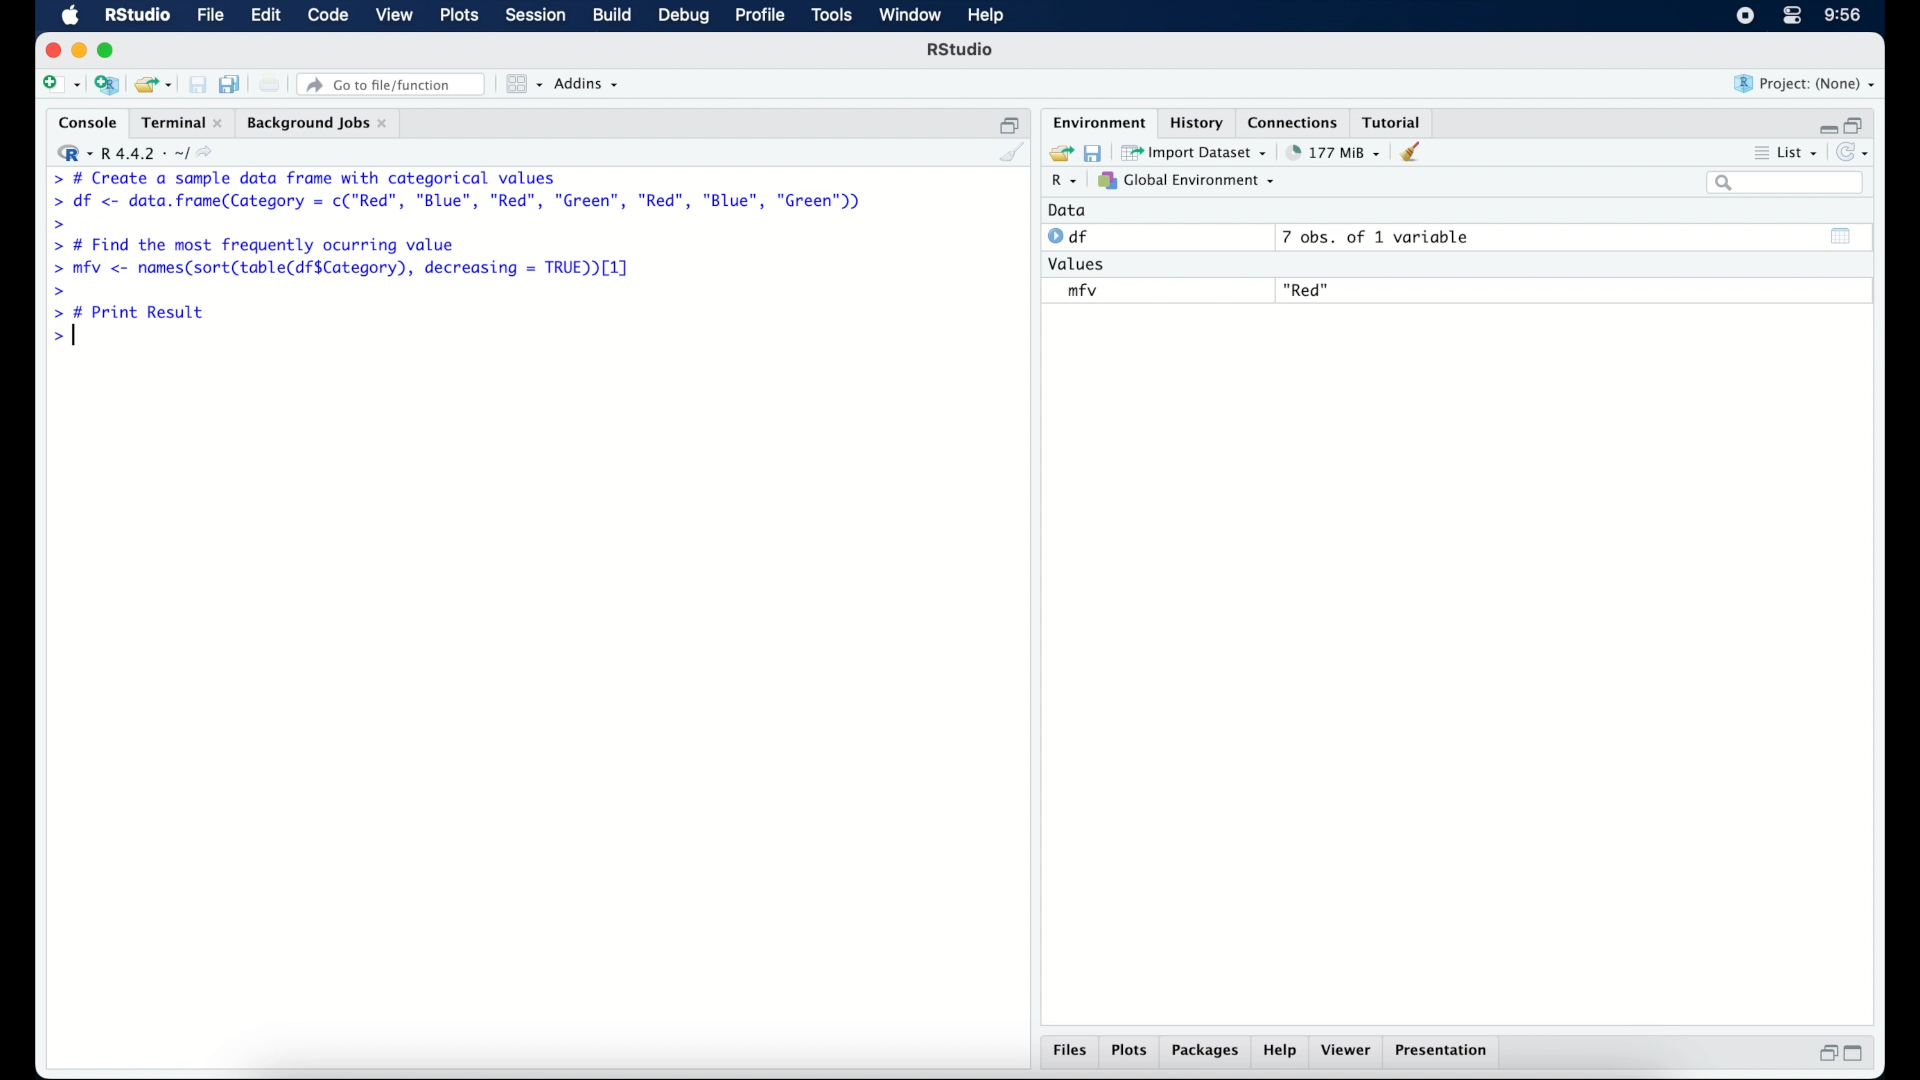 This screenshot has width=1920, height=1080. Describe the element at coordinates (1843, 239) in the screenshot. I see `show output window` at that location.